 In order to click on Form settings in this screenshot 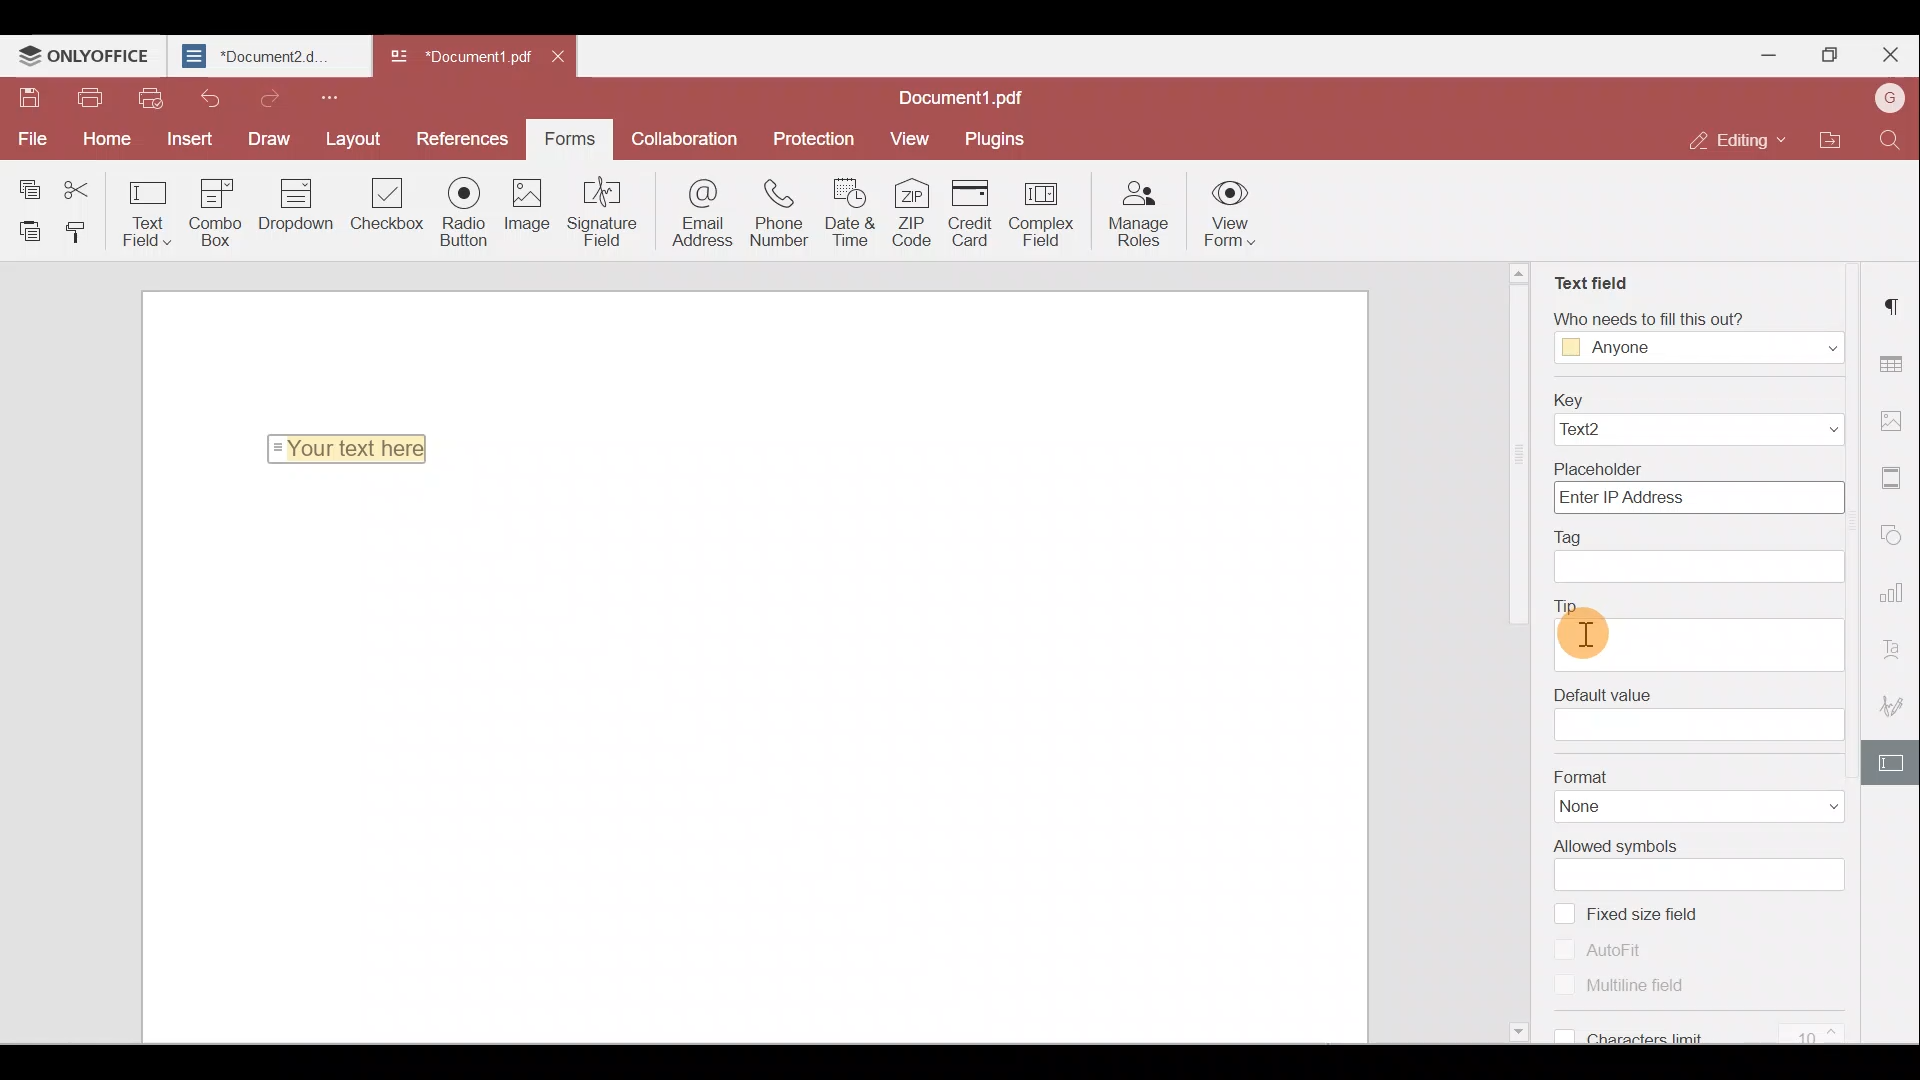, I will do `click(1895, 761)`.